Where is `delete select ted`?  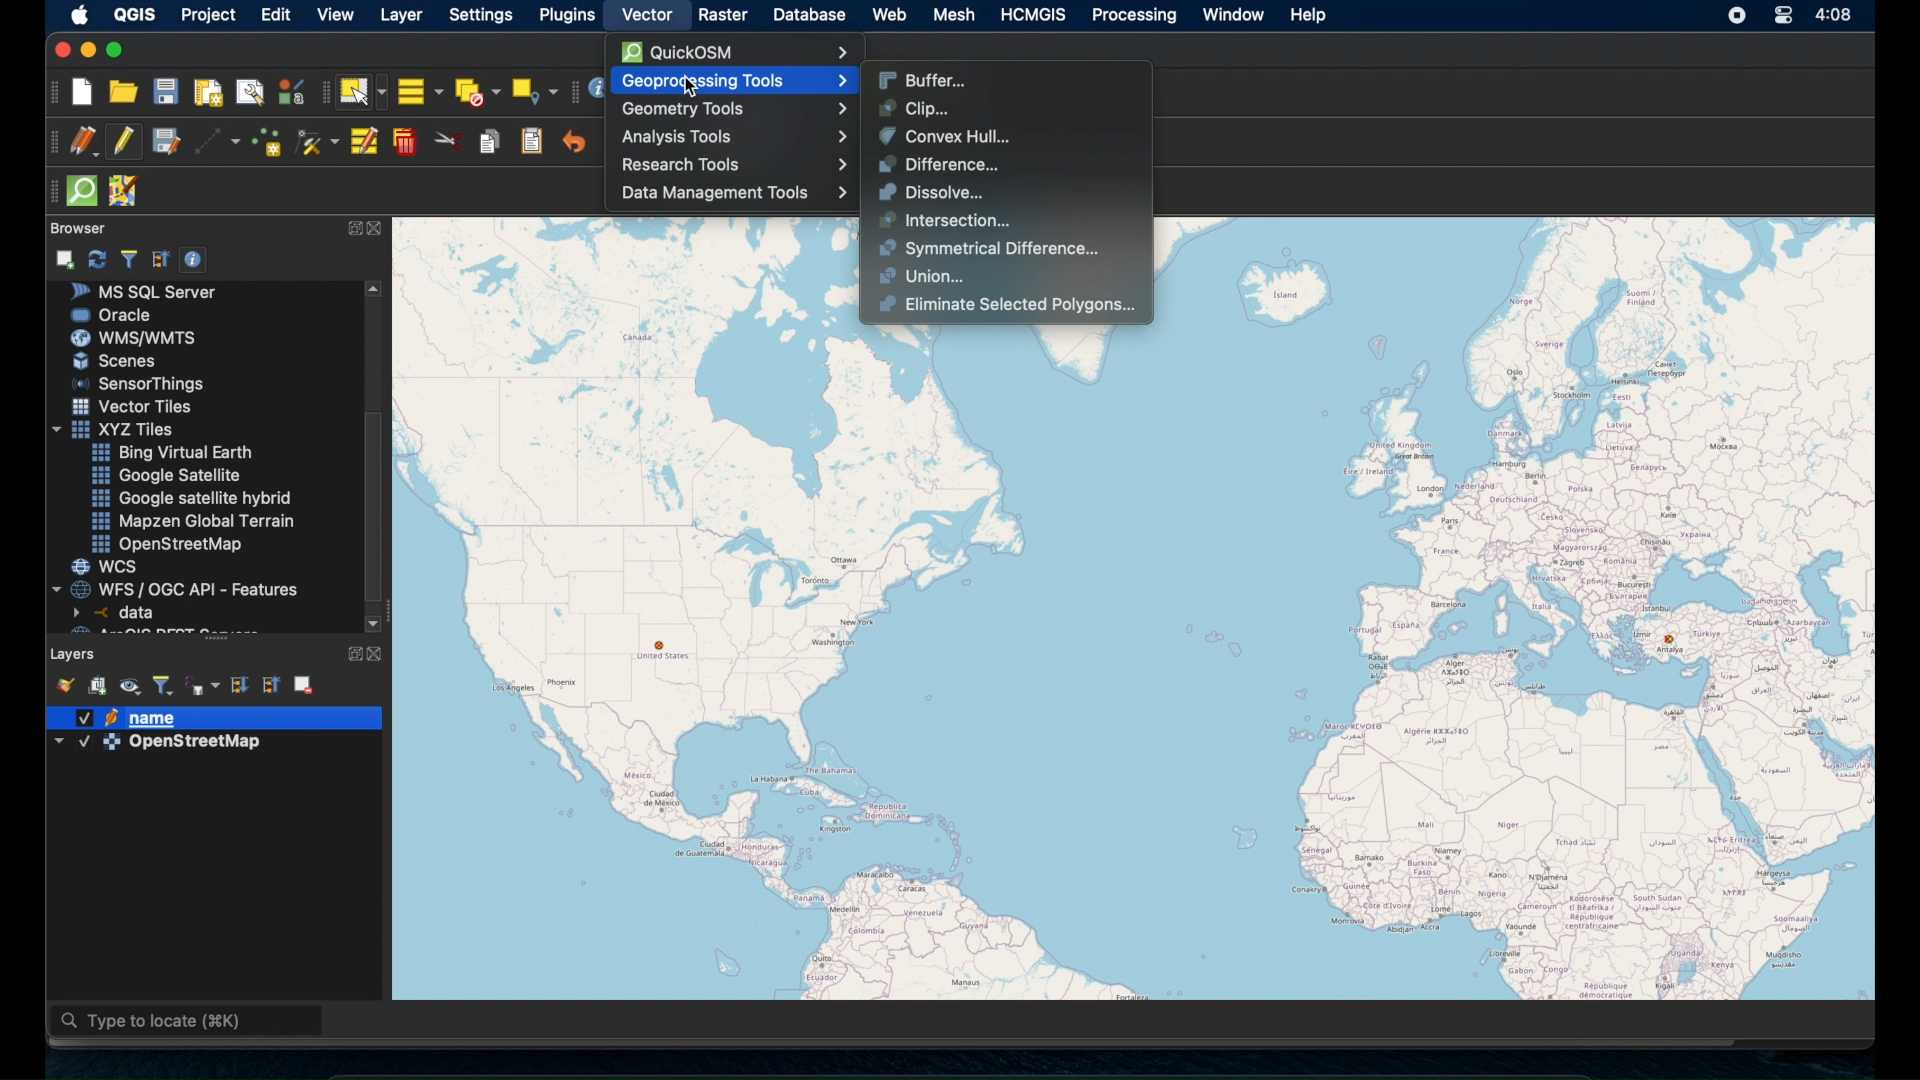 delete select ted is located at coordinates (405, 142).